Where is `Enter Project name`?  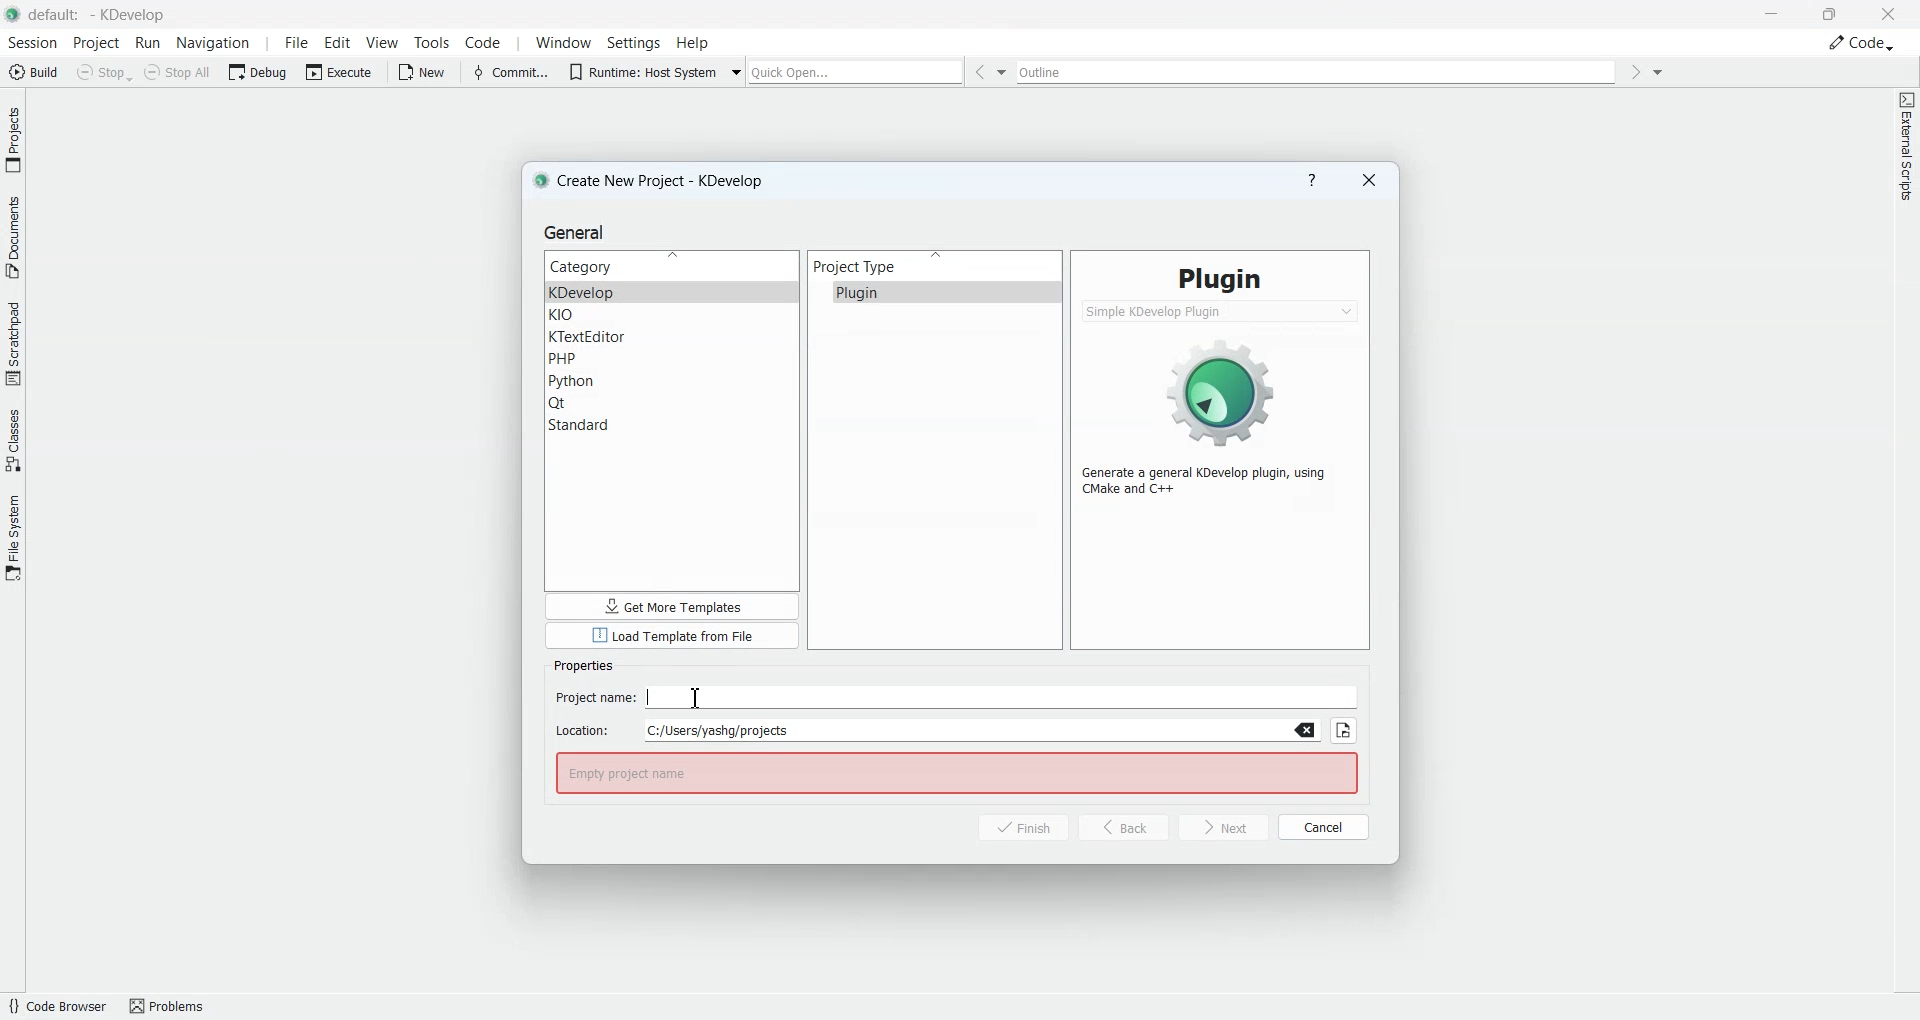 Enter Project name is located at coordinates (958, 698).